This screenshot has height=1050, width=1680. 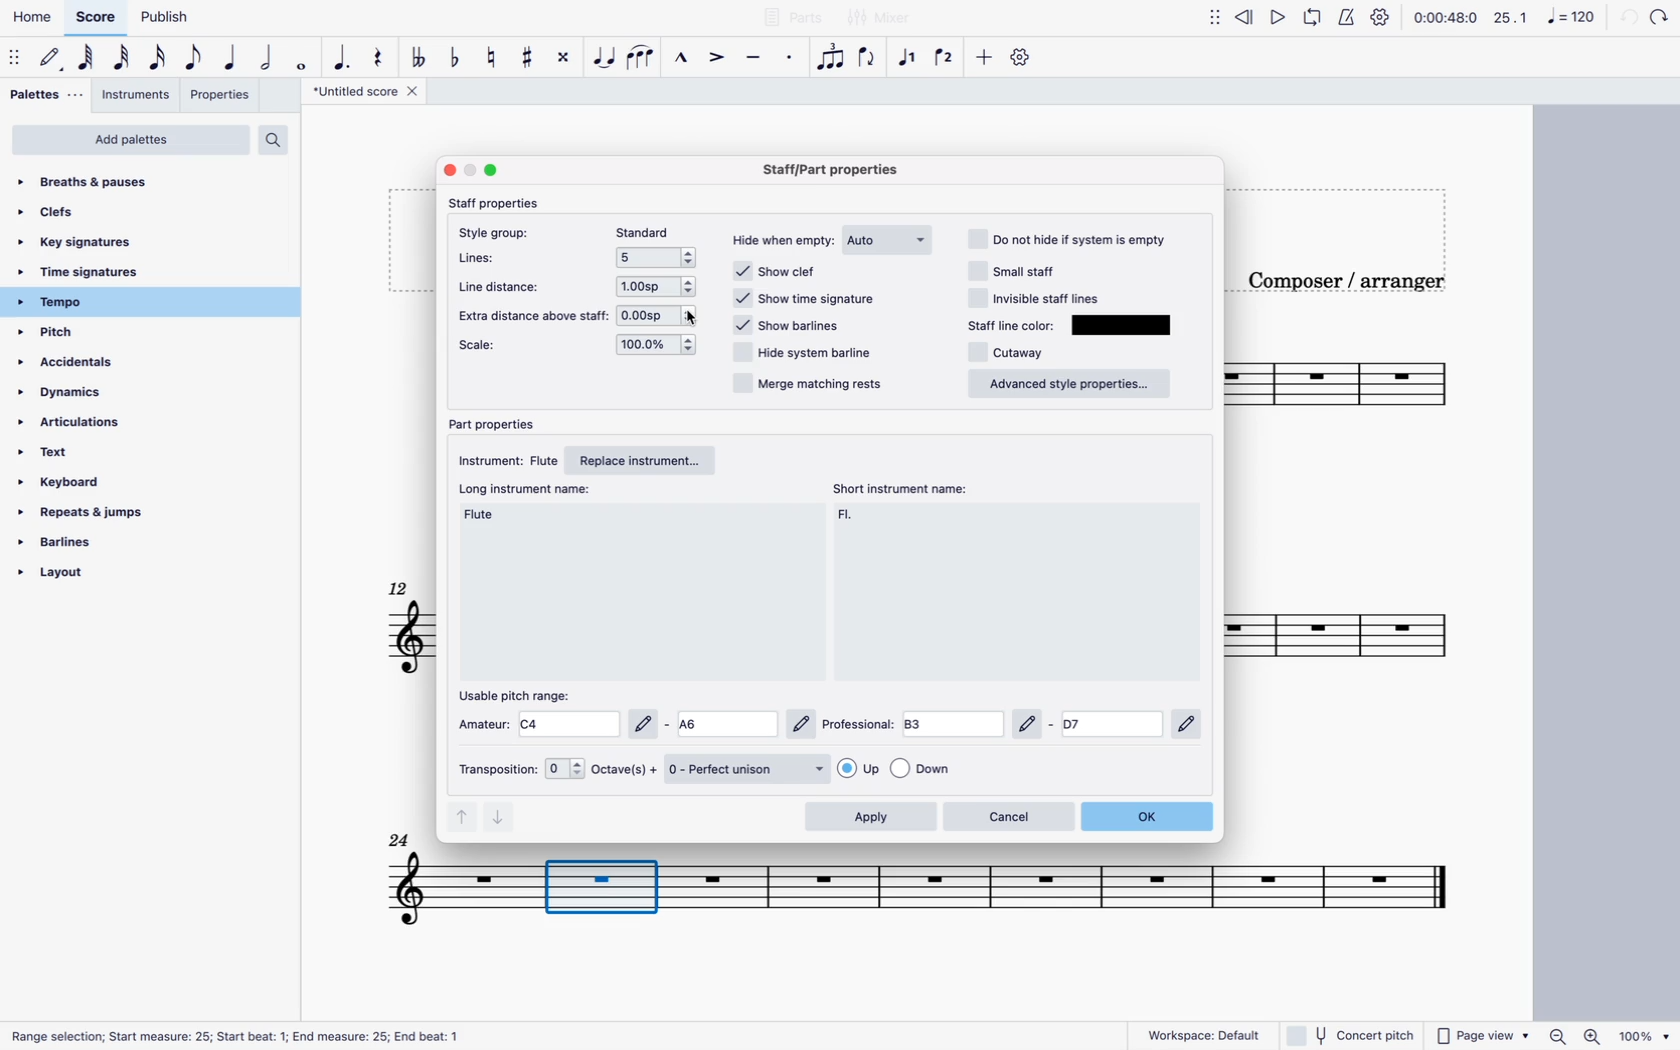 I want to click on amateur, so click(x=635, y=724).